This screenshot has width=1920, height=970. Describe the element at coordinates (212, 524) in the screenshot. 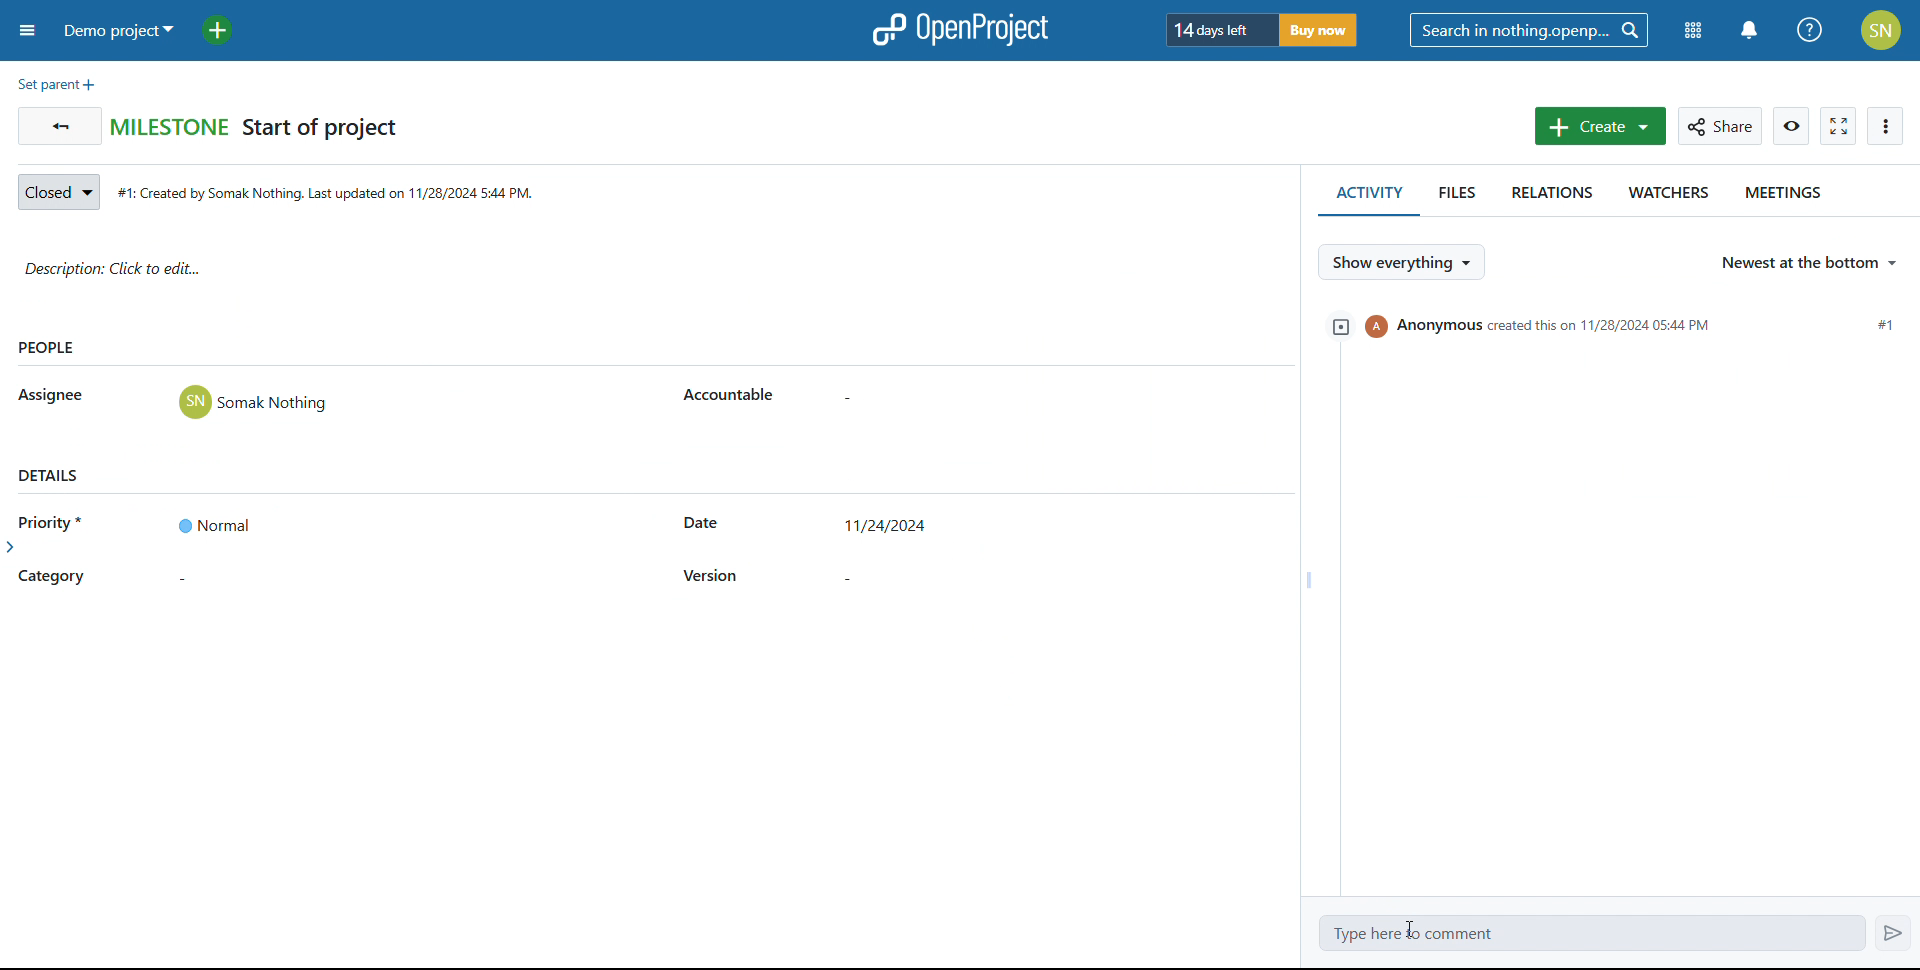

I see `set priority` at that location.